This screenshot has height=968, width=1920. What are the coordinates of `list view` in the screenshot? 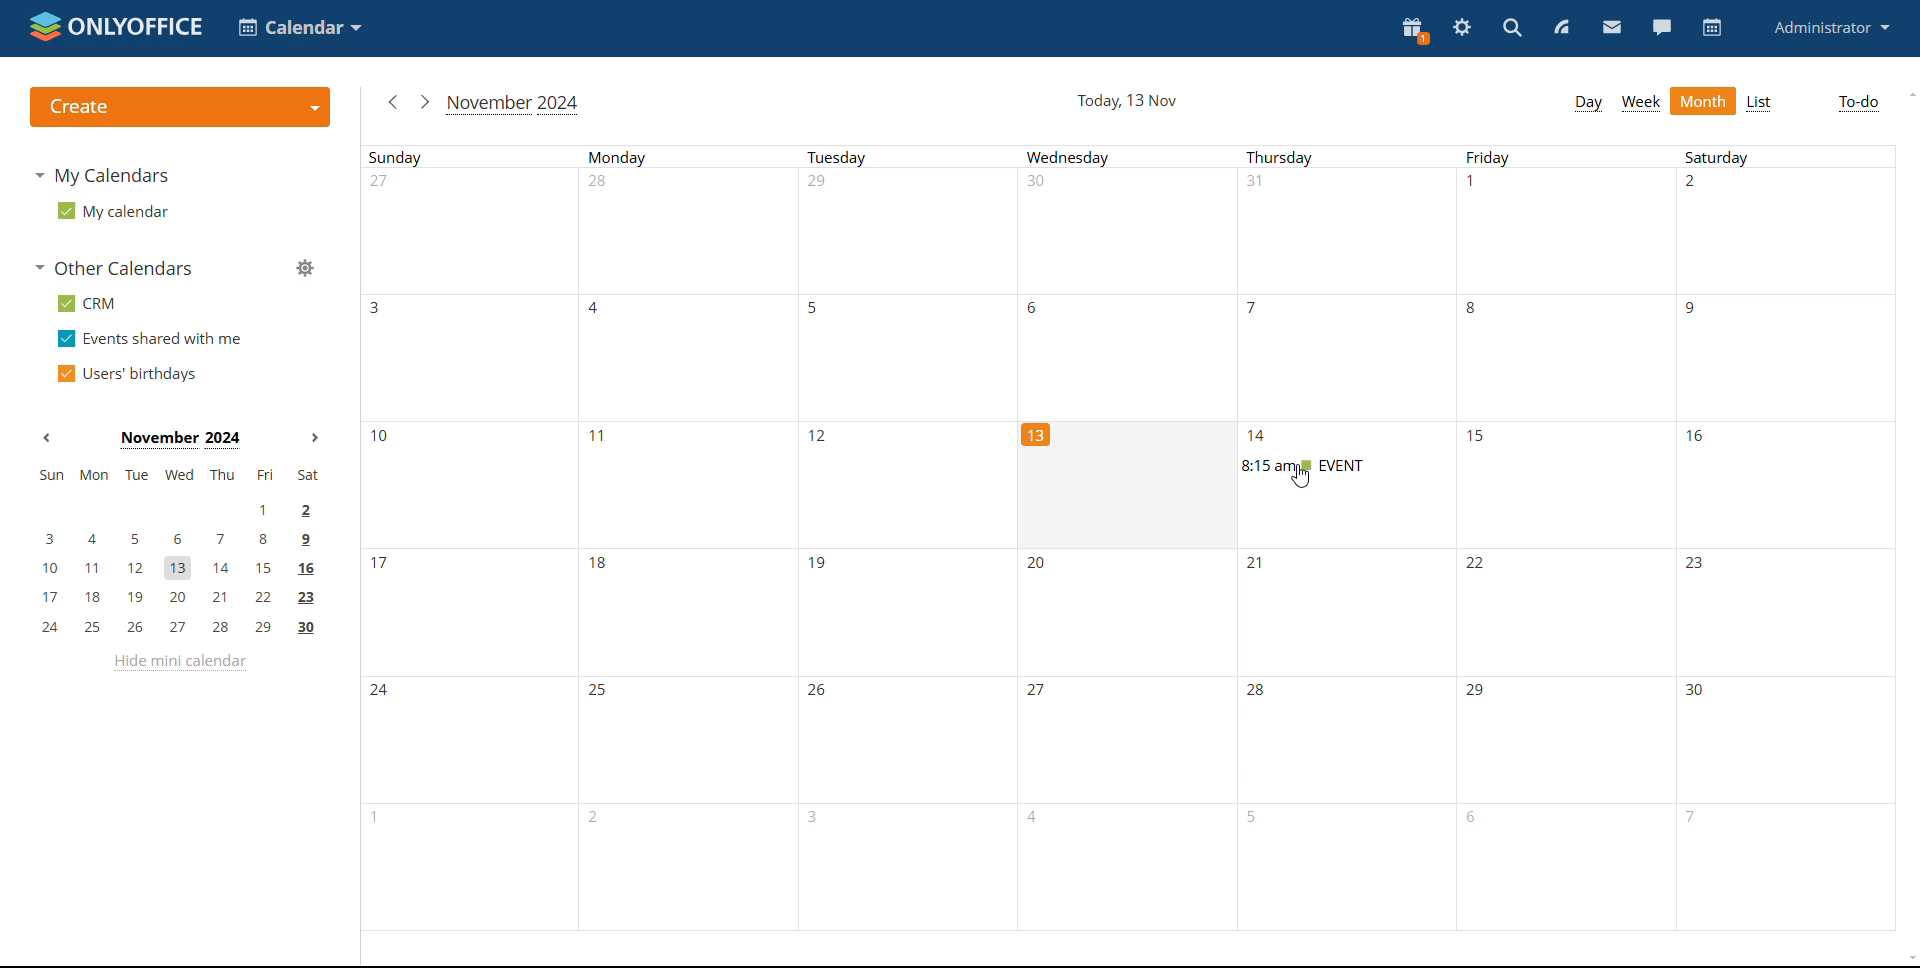 It's located at (1761, 101).